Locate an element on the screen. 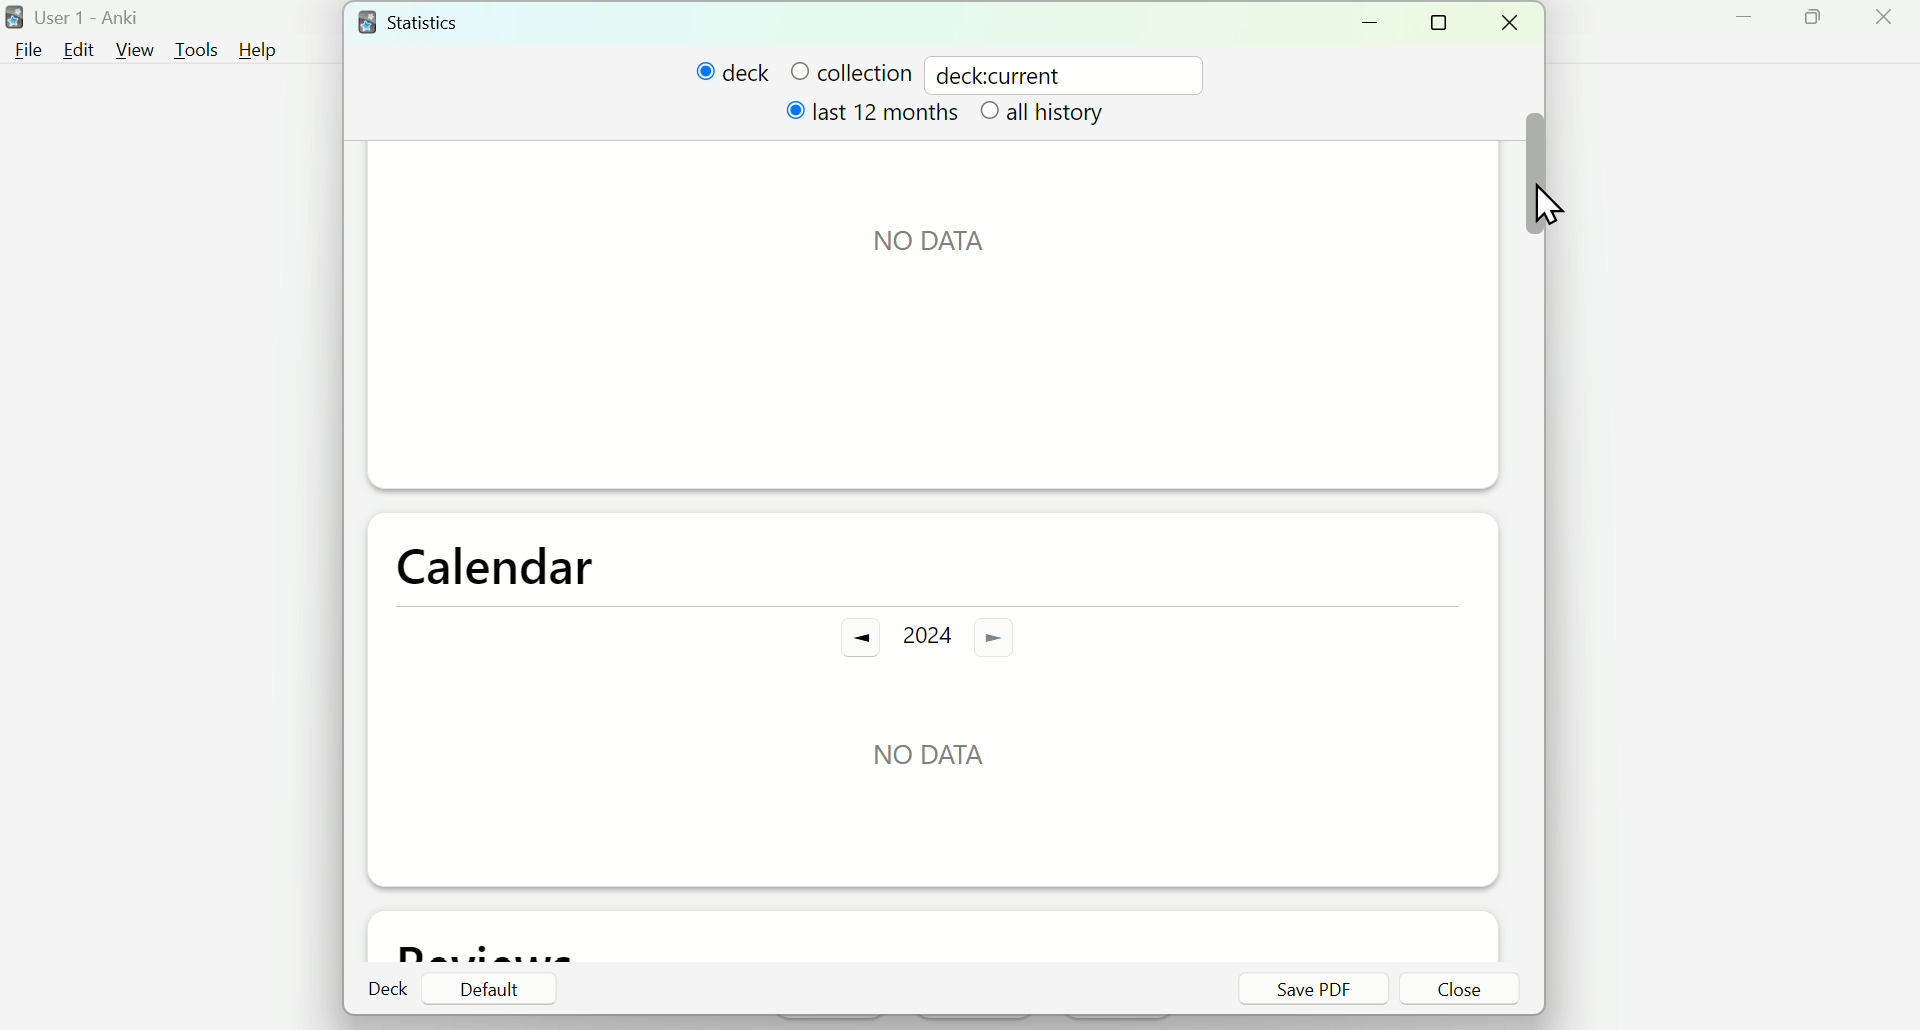 The height and width of the screenshot is (1030, 1920). Save PDF is located at coordinates (1312, 989).